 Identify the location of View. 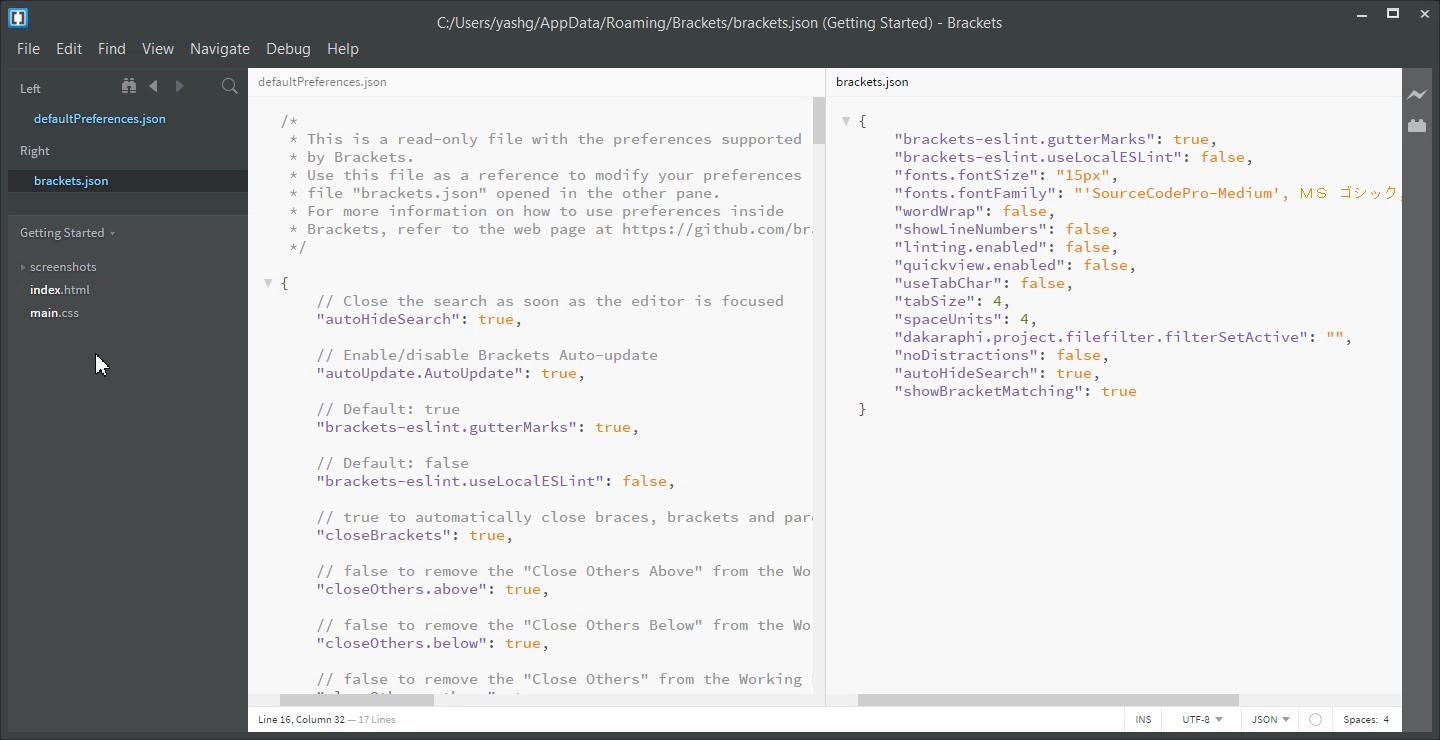
(158, 49).